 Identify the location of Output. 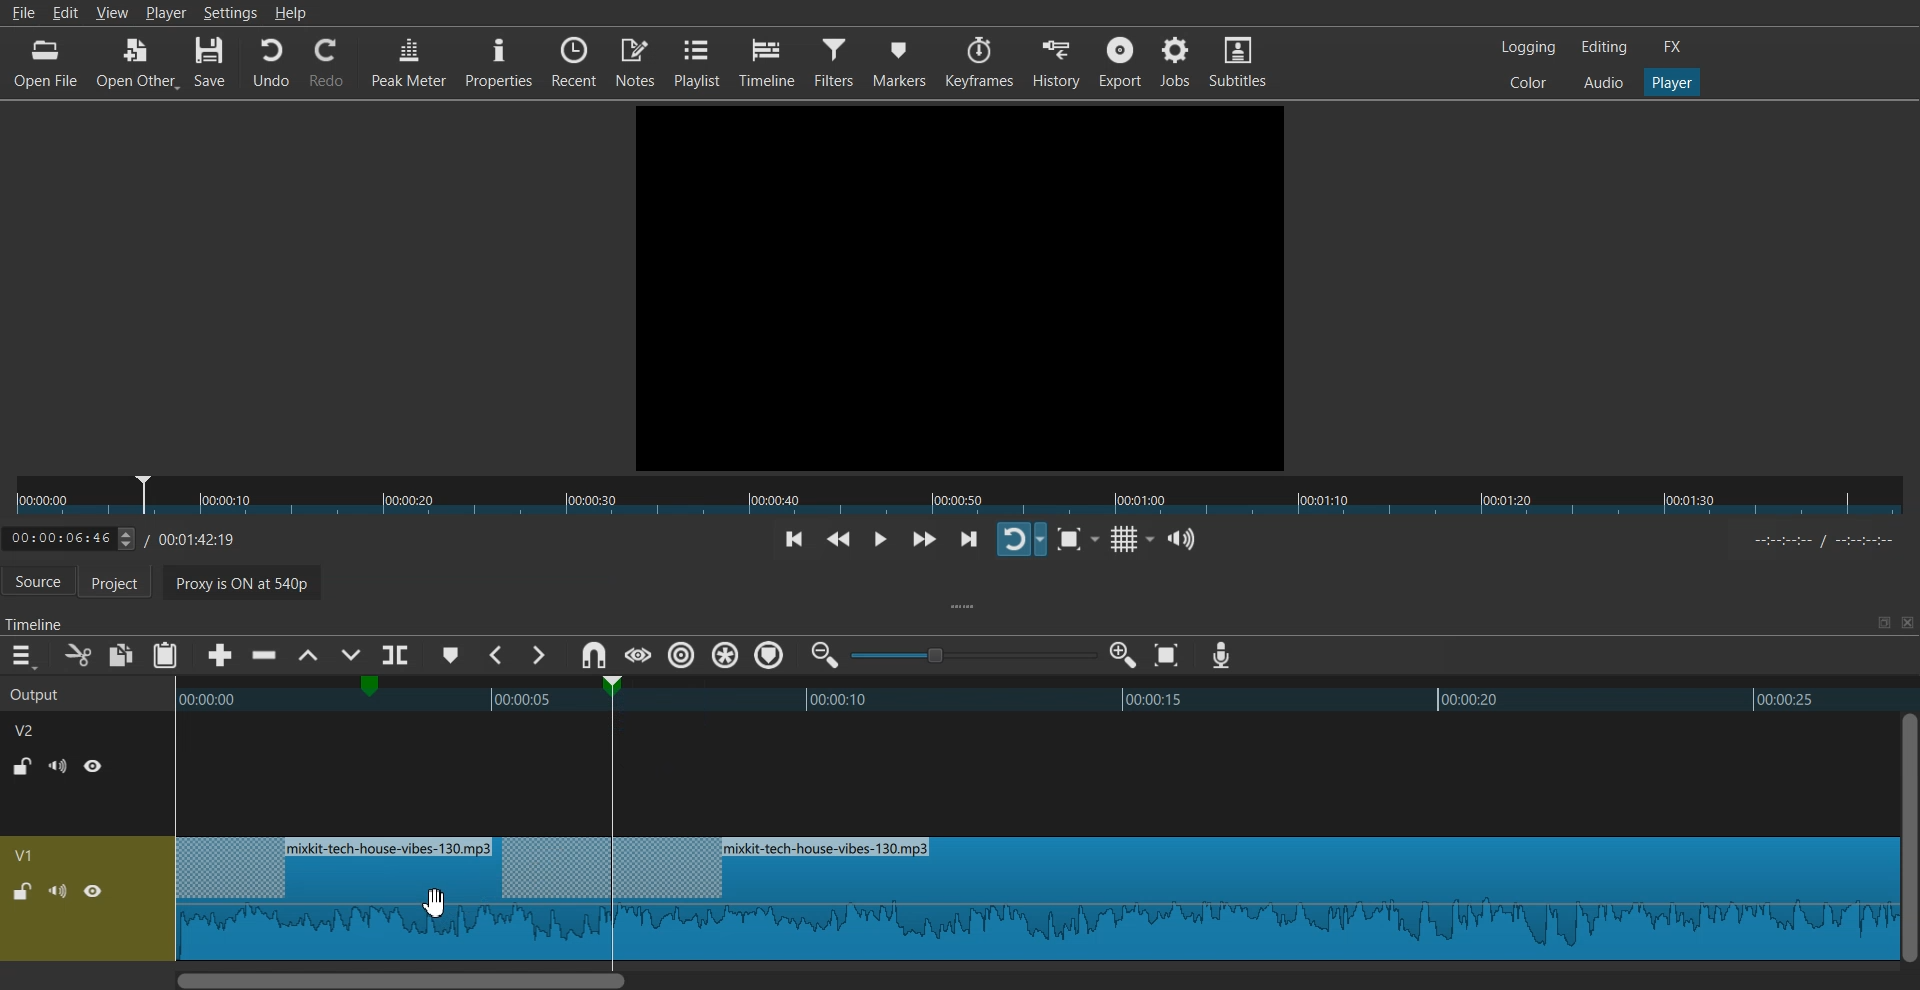
(62, 692).